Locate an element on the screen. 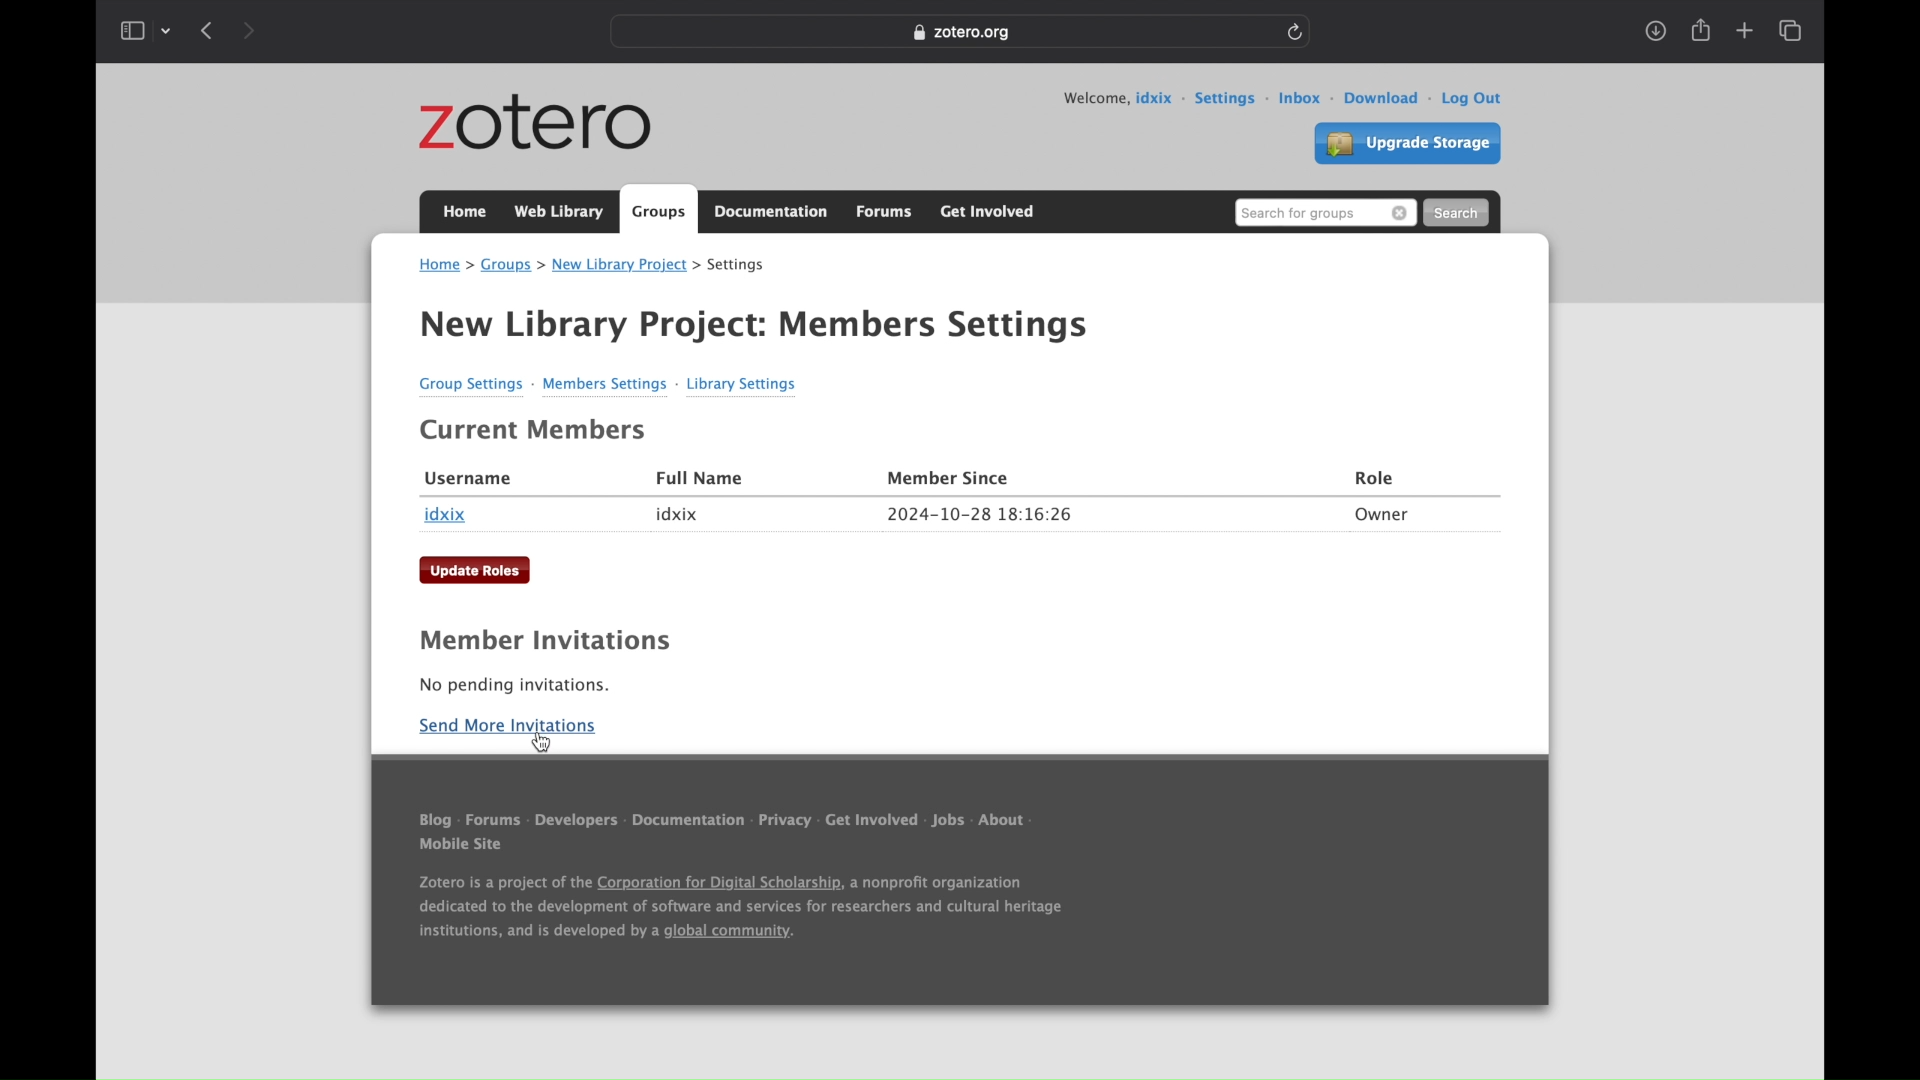 This screenshot has width=1920, height=1080. update is located at coordinates (476, 570).